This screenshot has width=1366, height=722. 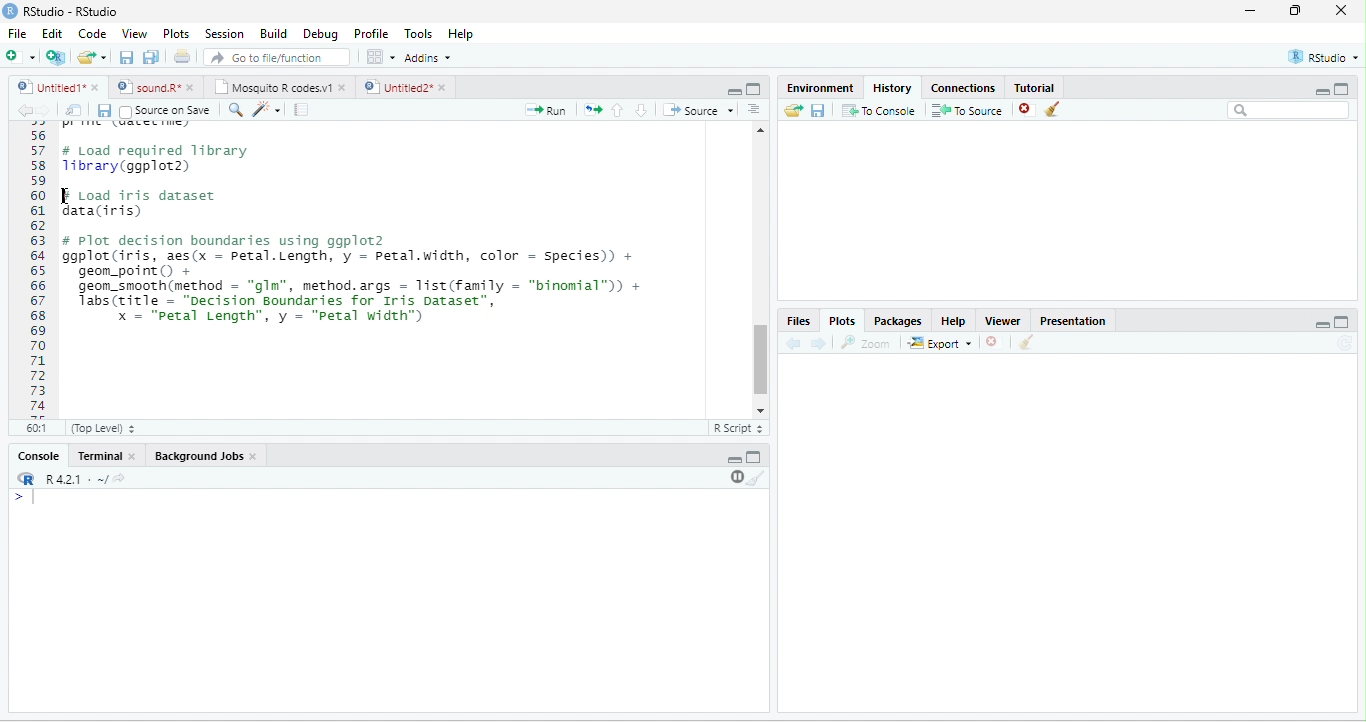 What do you see at coordinates (49, 87) in the screenshot?
I see `Untitled` at bounding box center [49, 87].